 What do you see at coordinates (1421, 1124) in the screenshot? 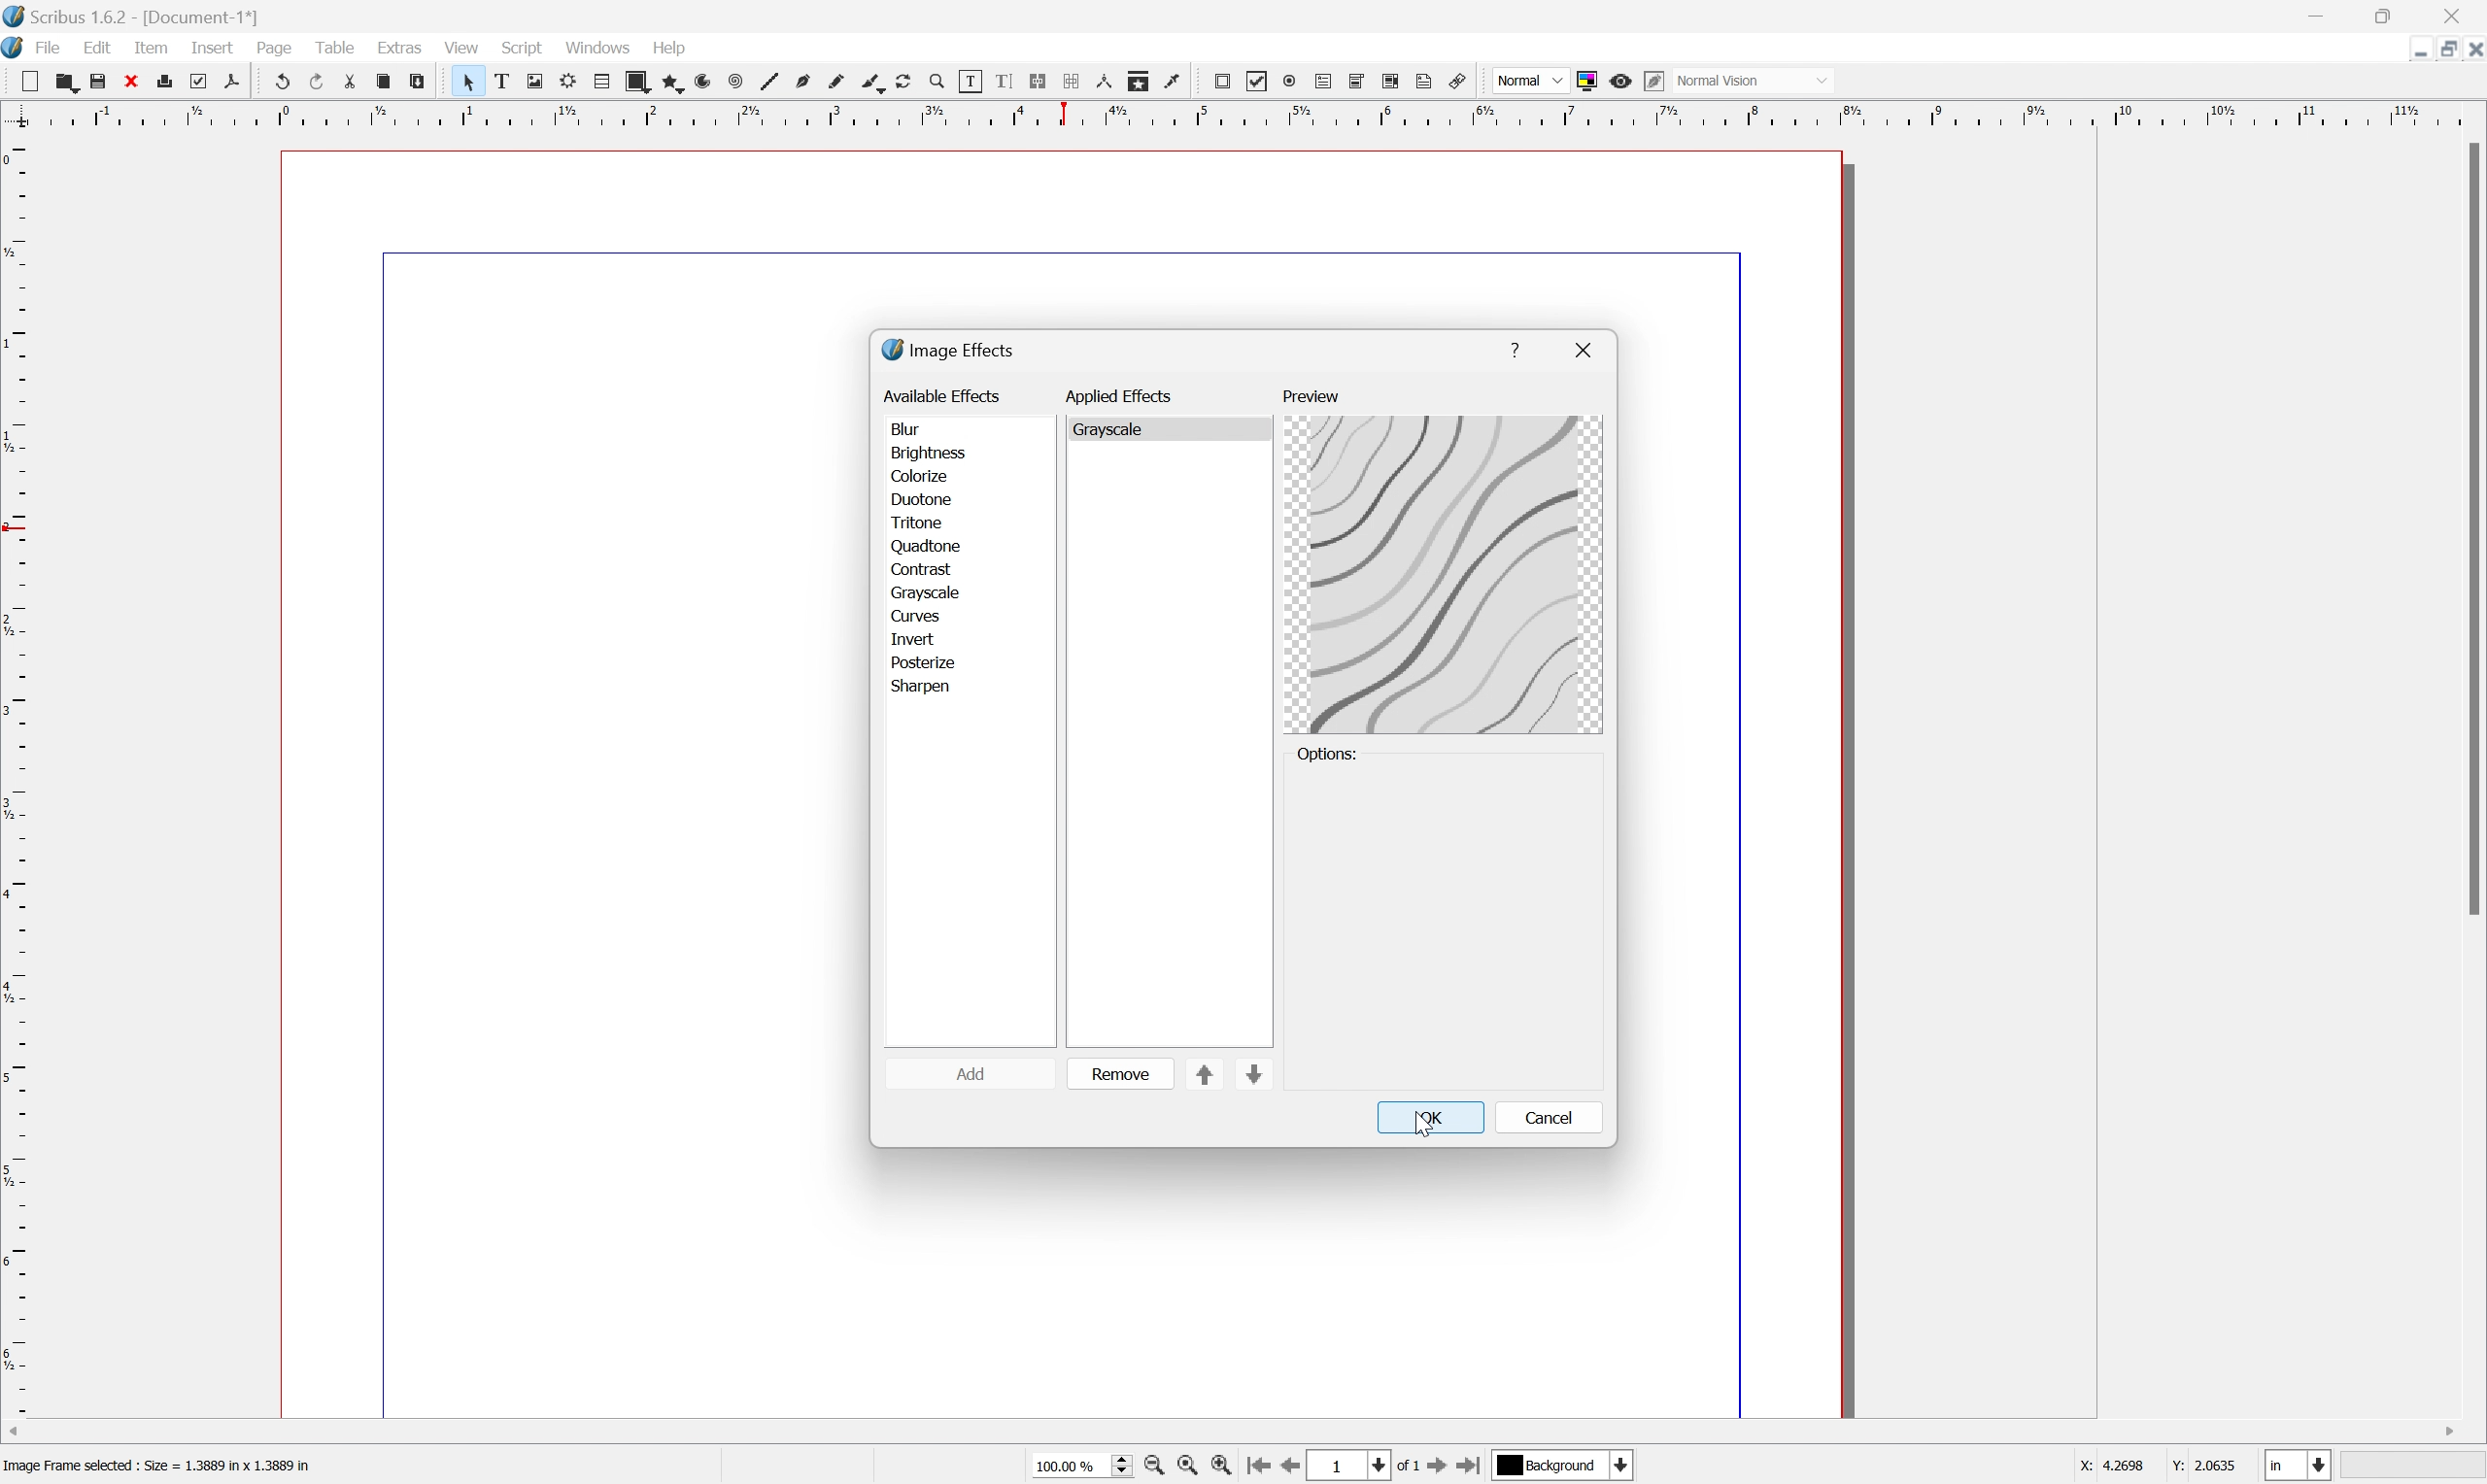
I see `cursor` at bounding box center [1421, 1124].